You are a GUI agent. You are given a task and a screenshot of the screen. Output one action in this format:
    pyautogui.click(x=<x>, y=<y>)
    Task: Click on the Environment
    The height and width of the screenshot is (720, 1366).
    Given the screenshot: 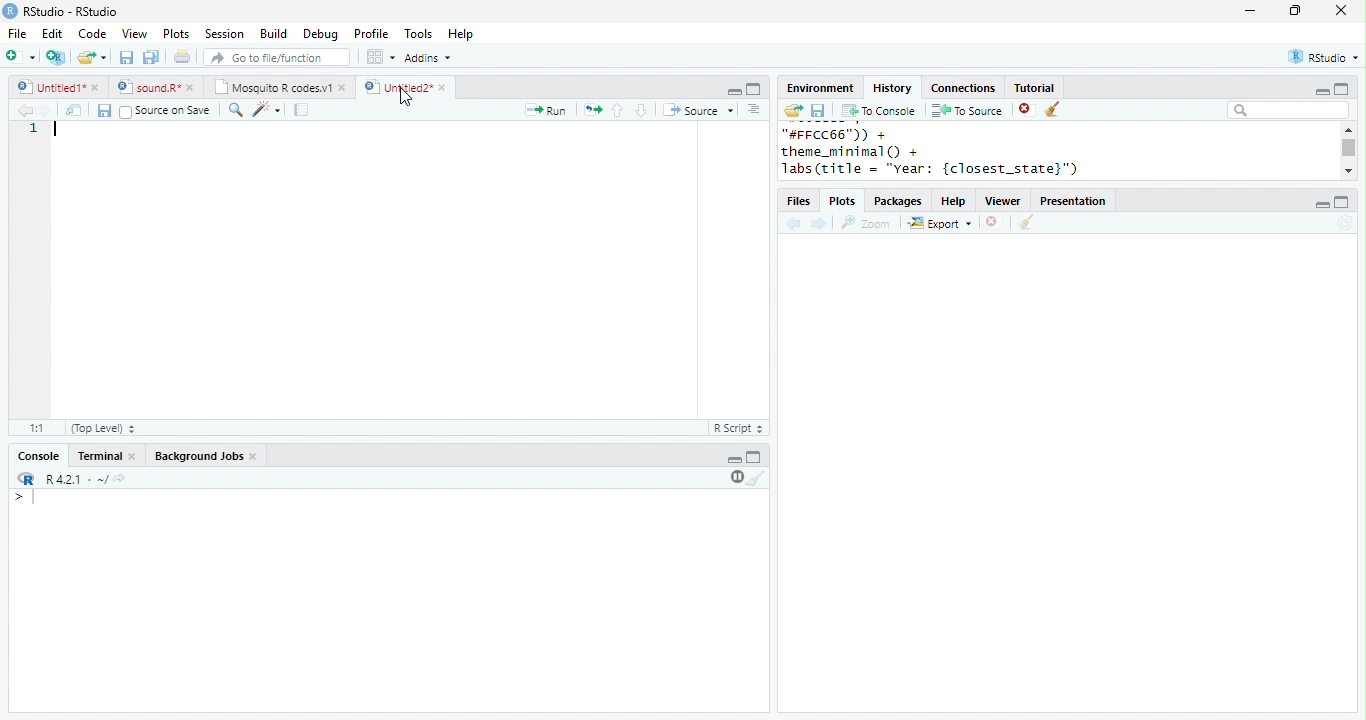 What is the action you would take?
    pyautogui.click(x=822, y=89)
    